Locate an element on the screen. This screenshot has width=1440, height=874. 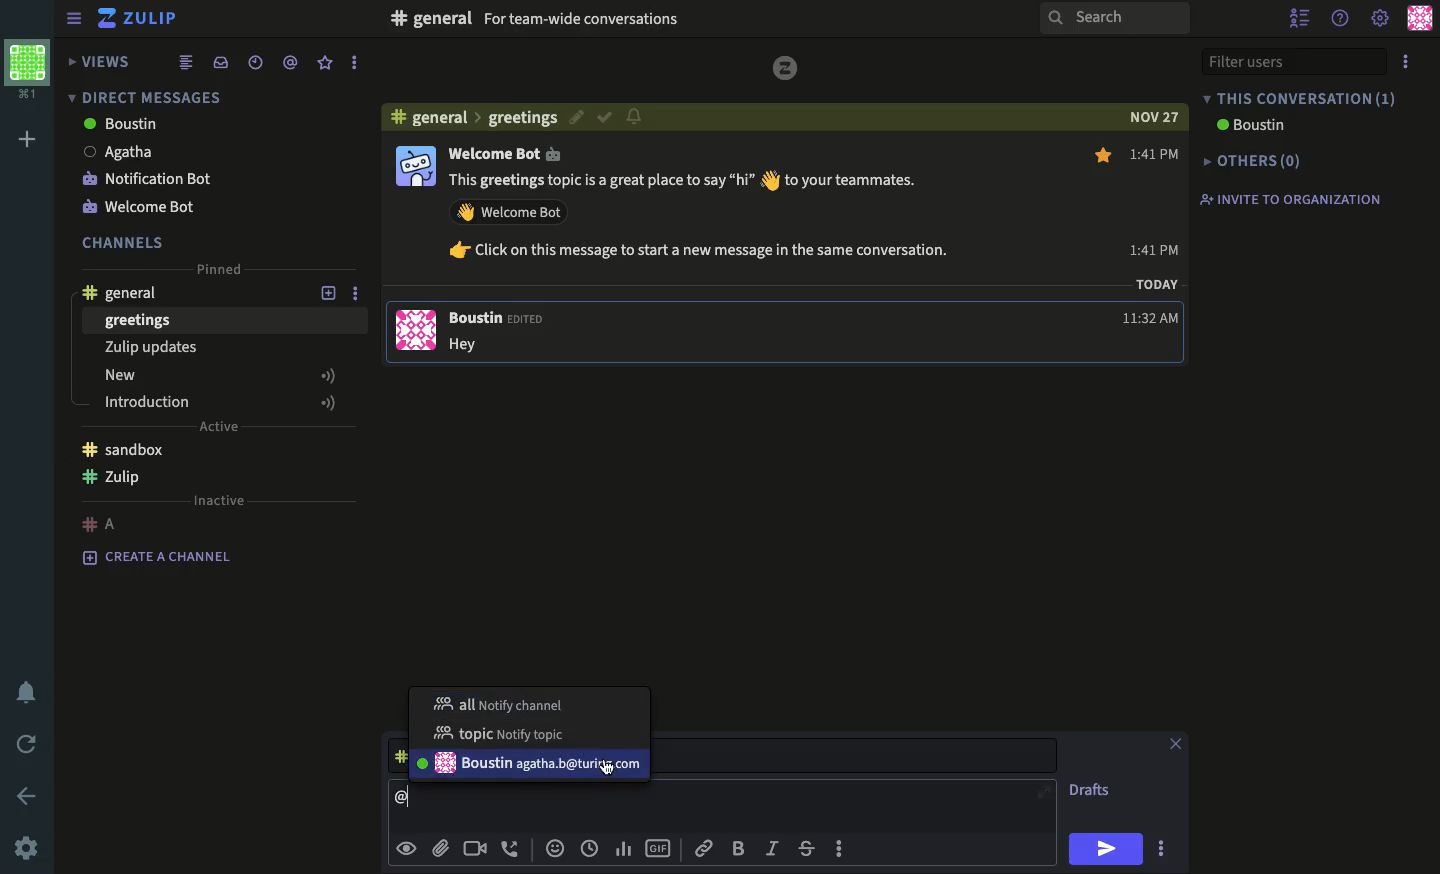
edit is located at coordinates (573, 117).